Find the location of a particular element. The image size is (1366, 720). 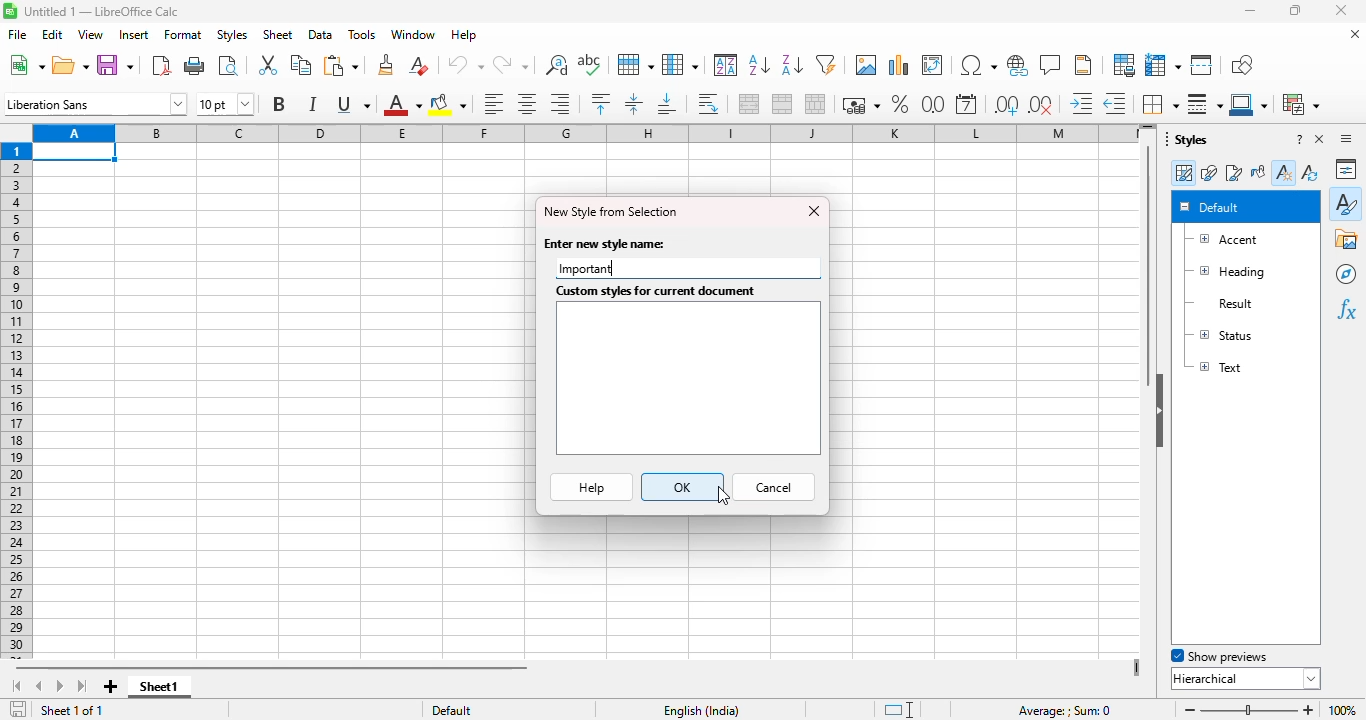

insert or edit pivot table is located at coordinates (933, 65).